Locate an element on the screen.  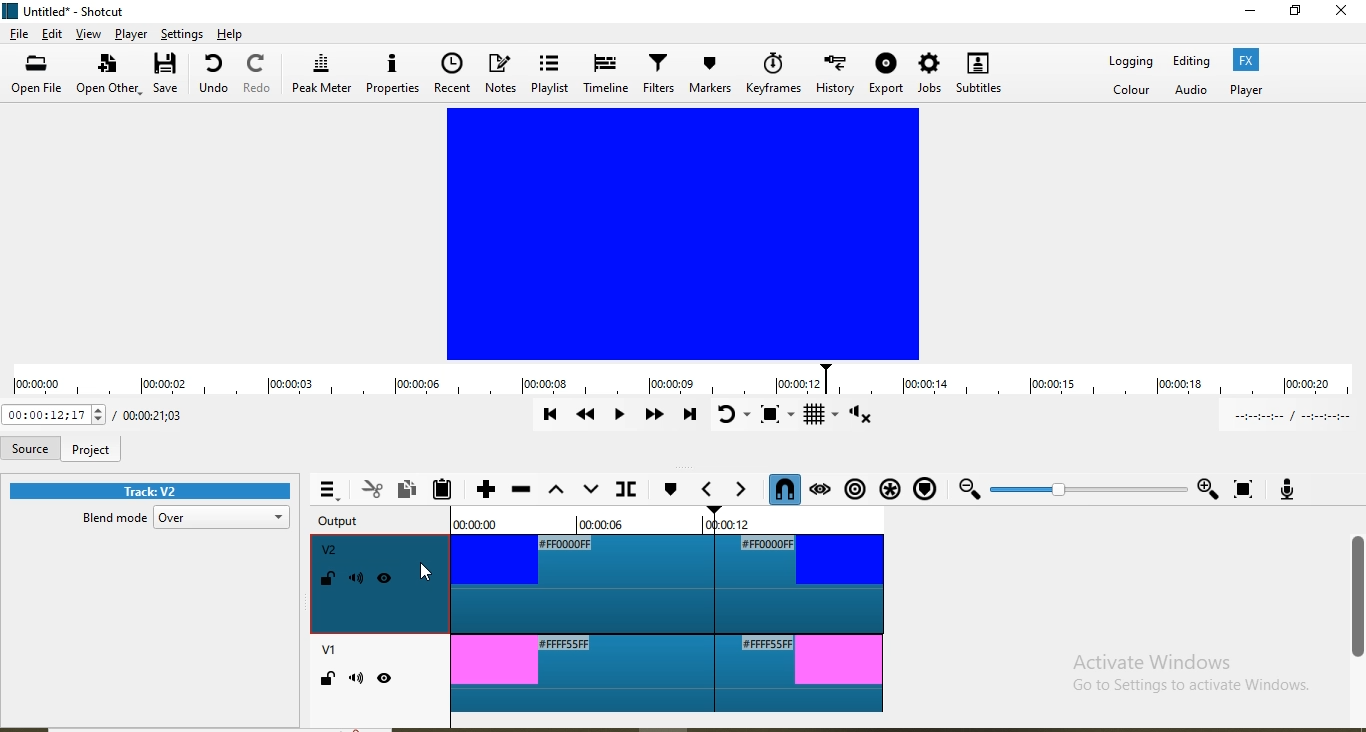
Mute is located at coordinates (356, 680).